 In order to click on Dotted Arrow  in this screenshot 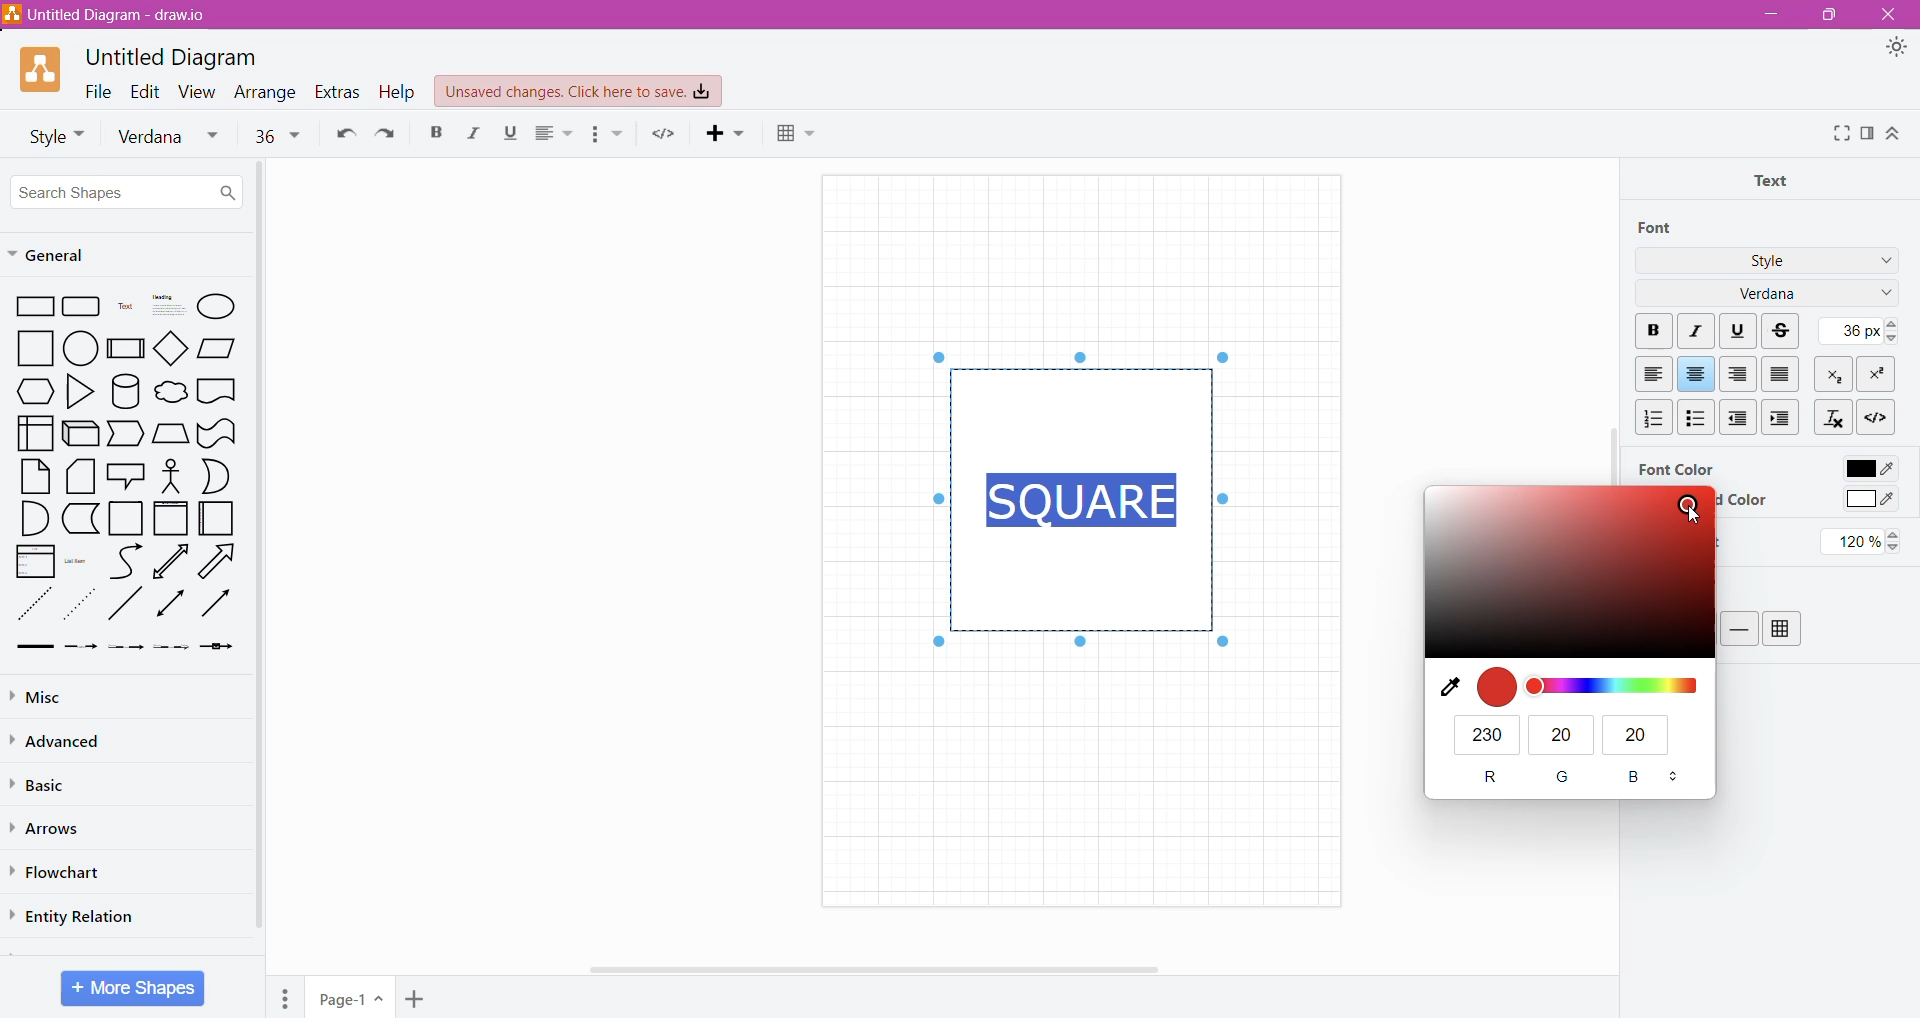, I will do `click(79, 605)`.